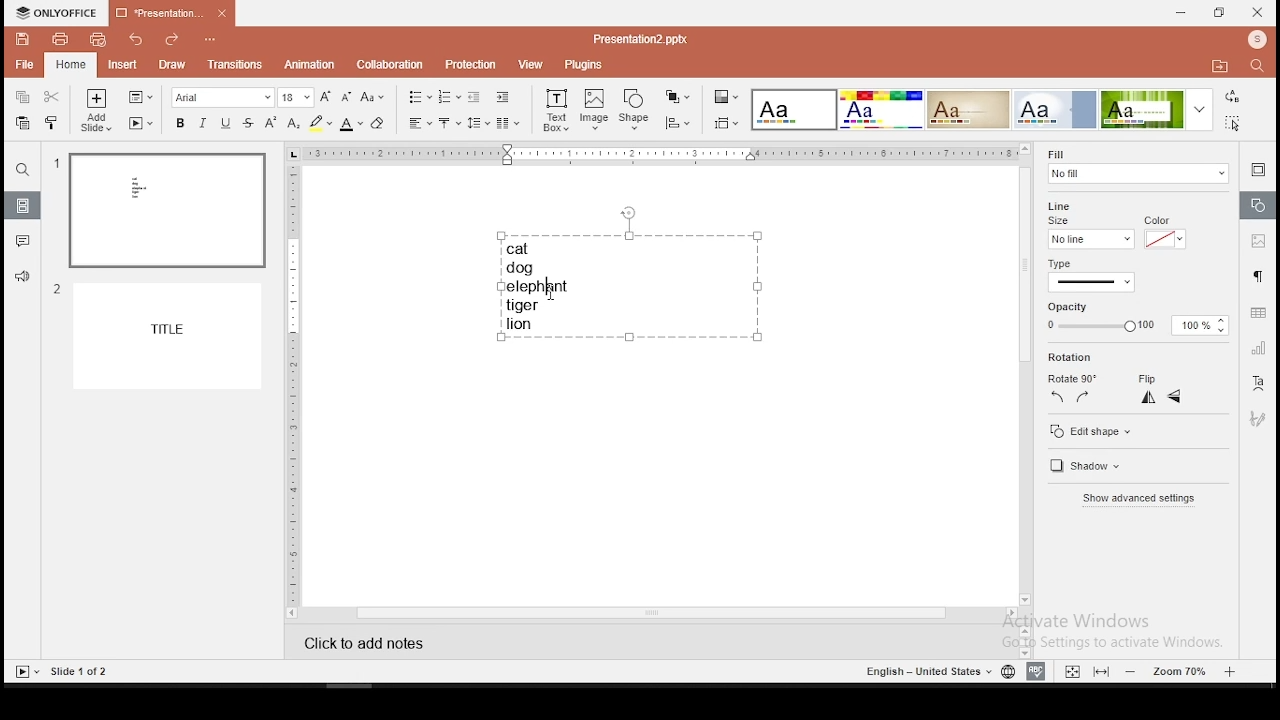 The image size is (1280, 720). What do you see at coordinates (1259, 384) in the screenshot?
I see `text art tool` at bounding box center [1259, 384].